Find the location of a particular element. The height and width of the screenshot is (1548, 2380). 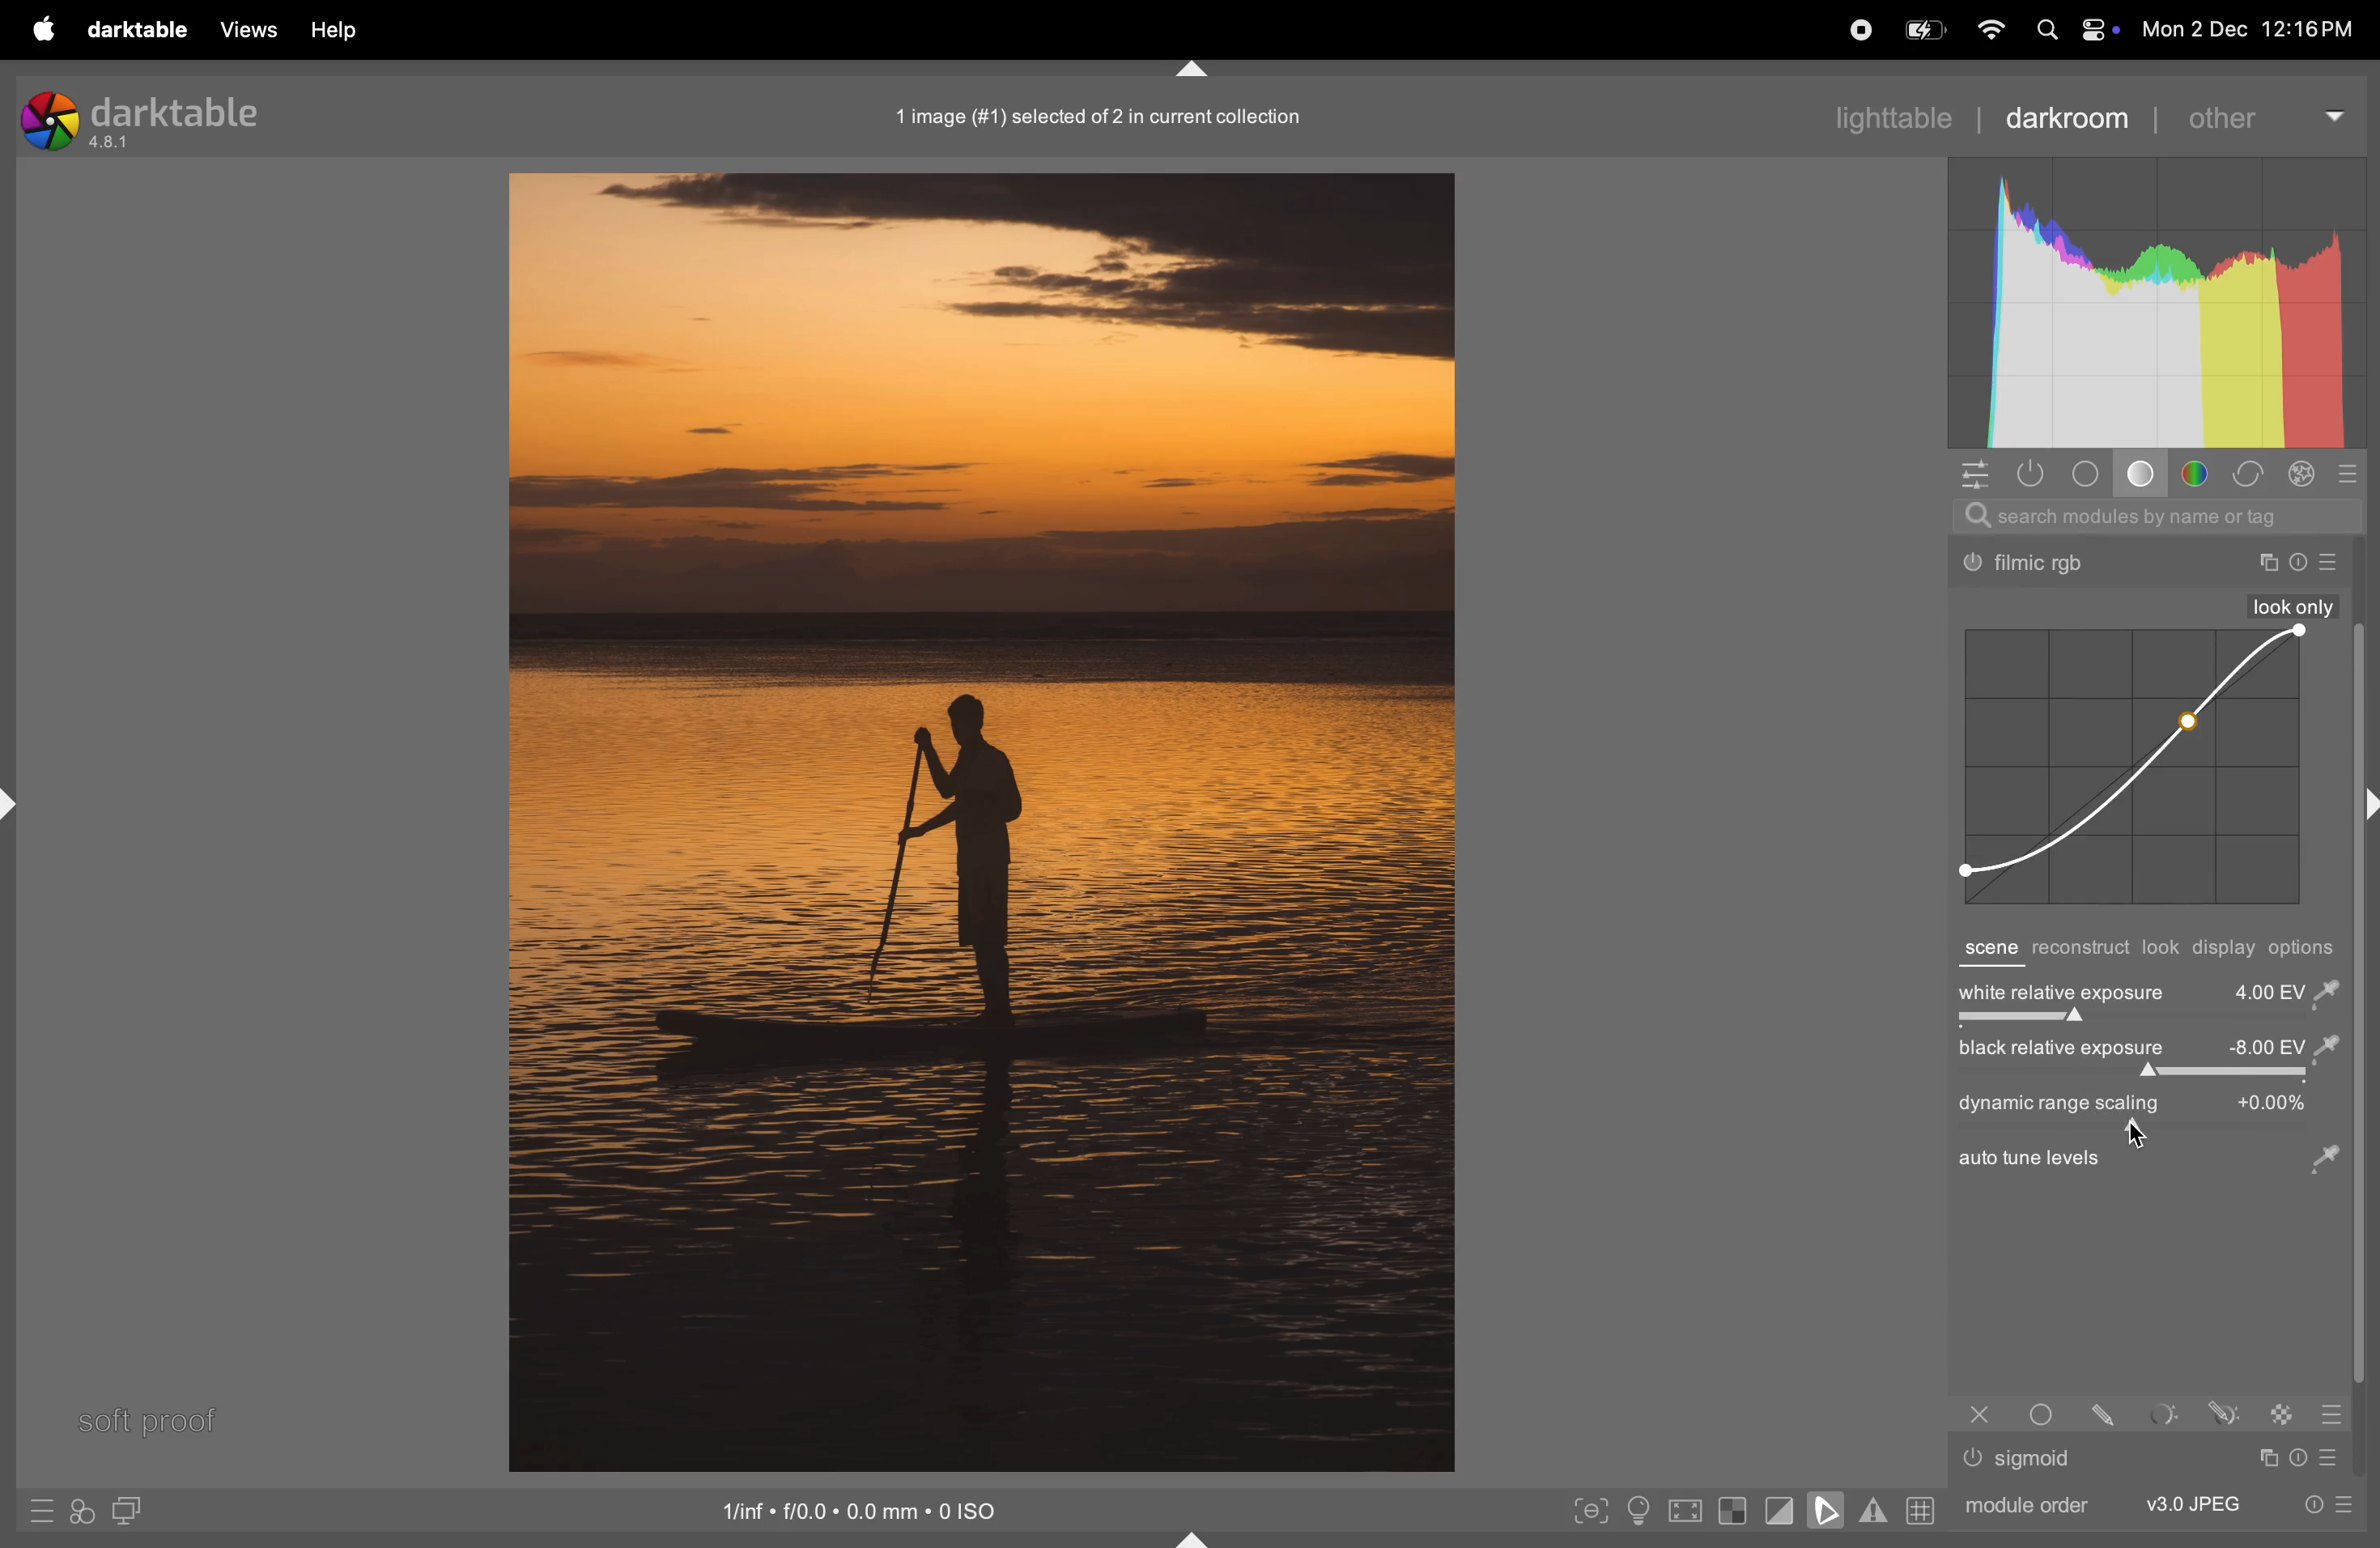

base is located at coordinates (2145, 477).